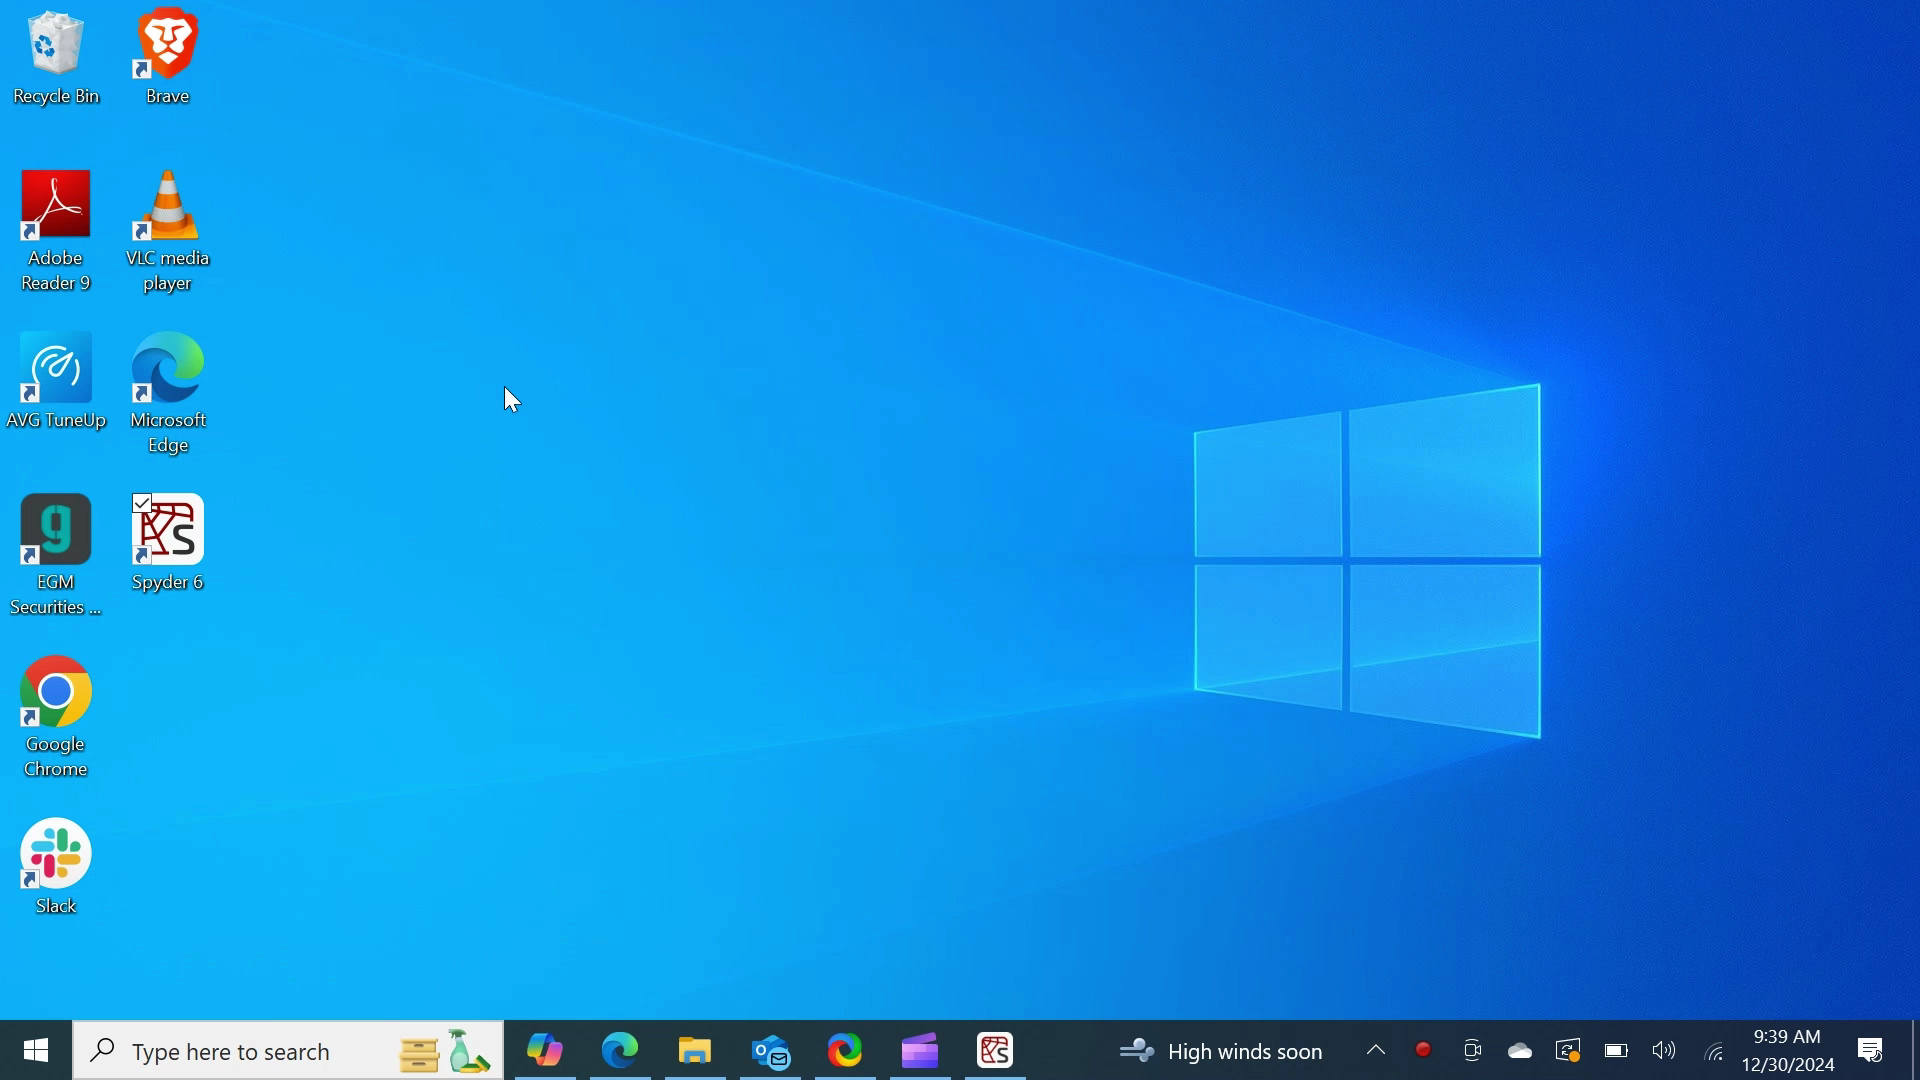 The image size is (1920, 1080). I want to click on Microsoft Clipchamp, so click(919, 1048).